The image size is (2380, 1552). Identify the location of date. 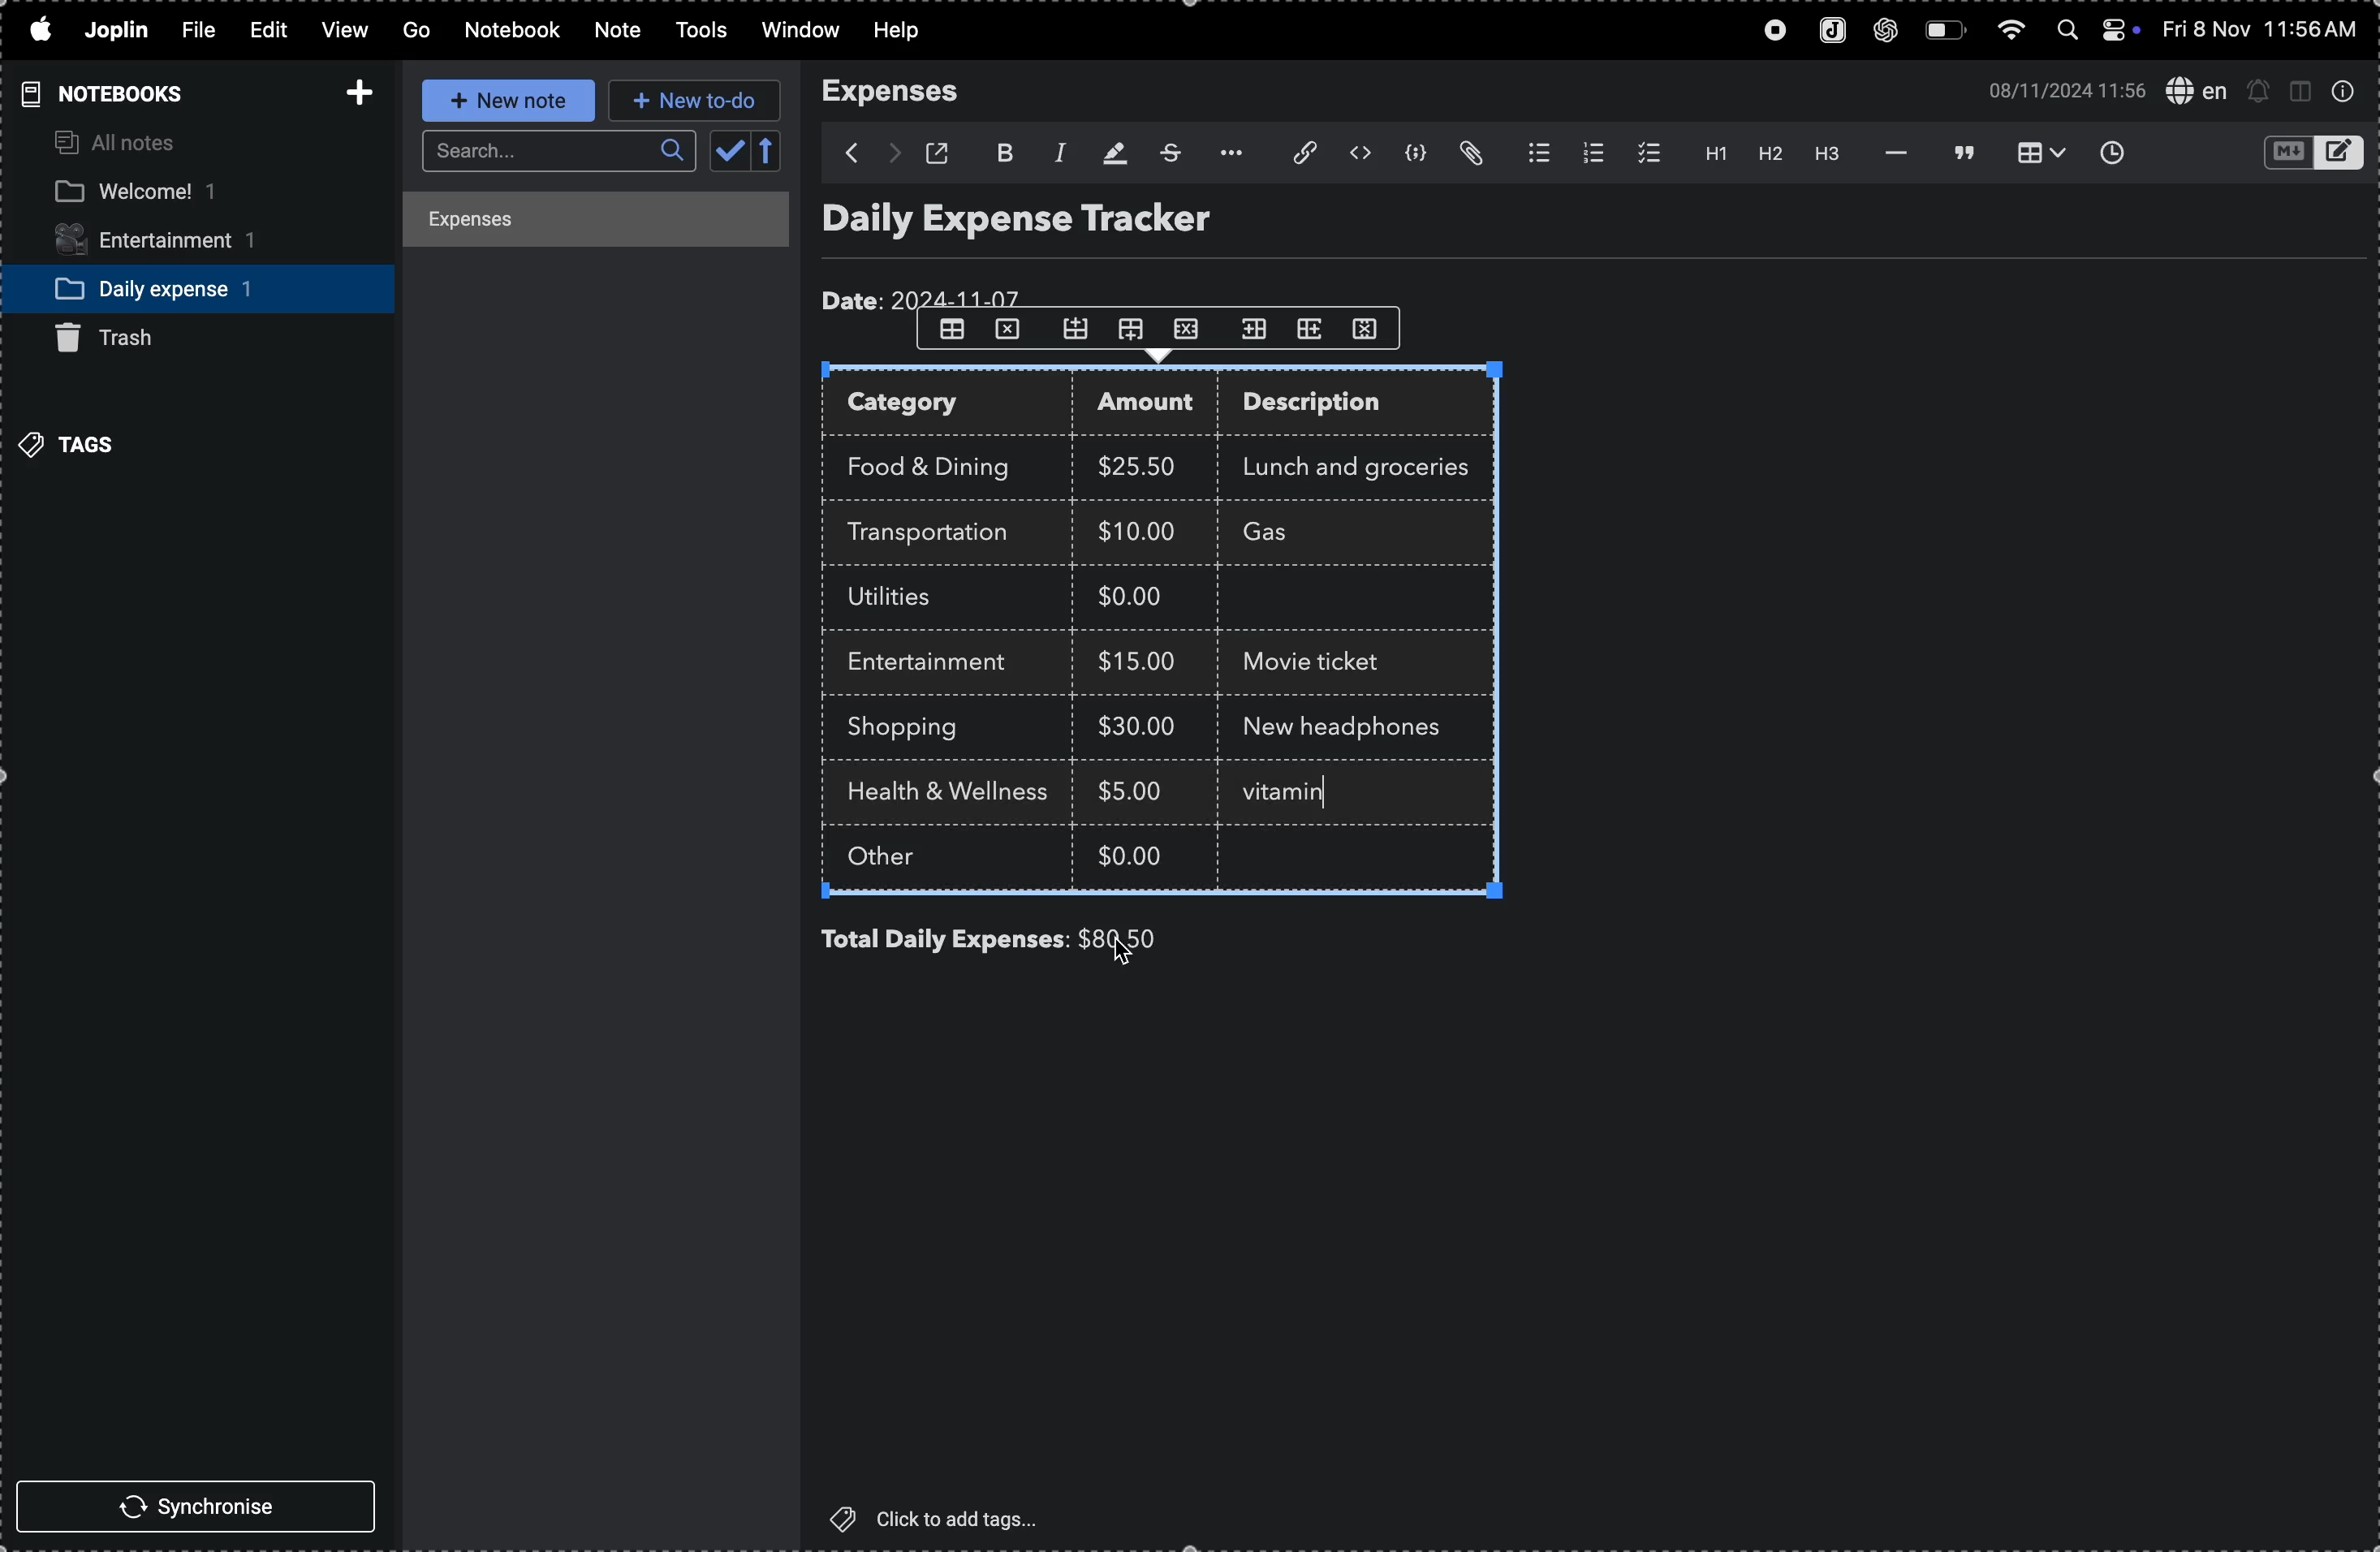
(927, 294).